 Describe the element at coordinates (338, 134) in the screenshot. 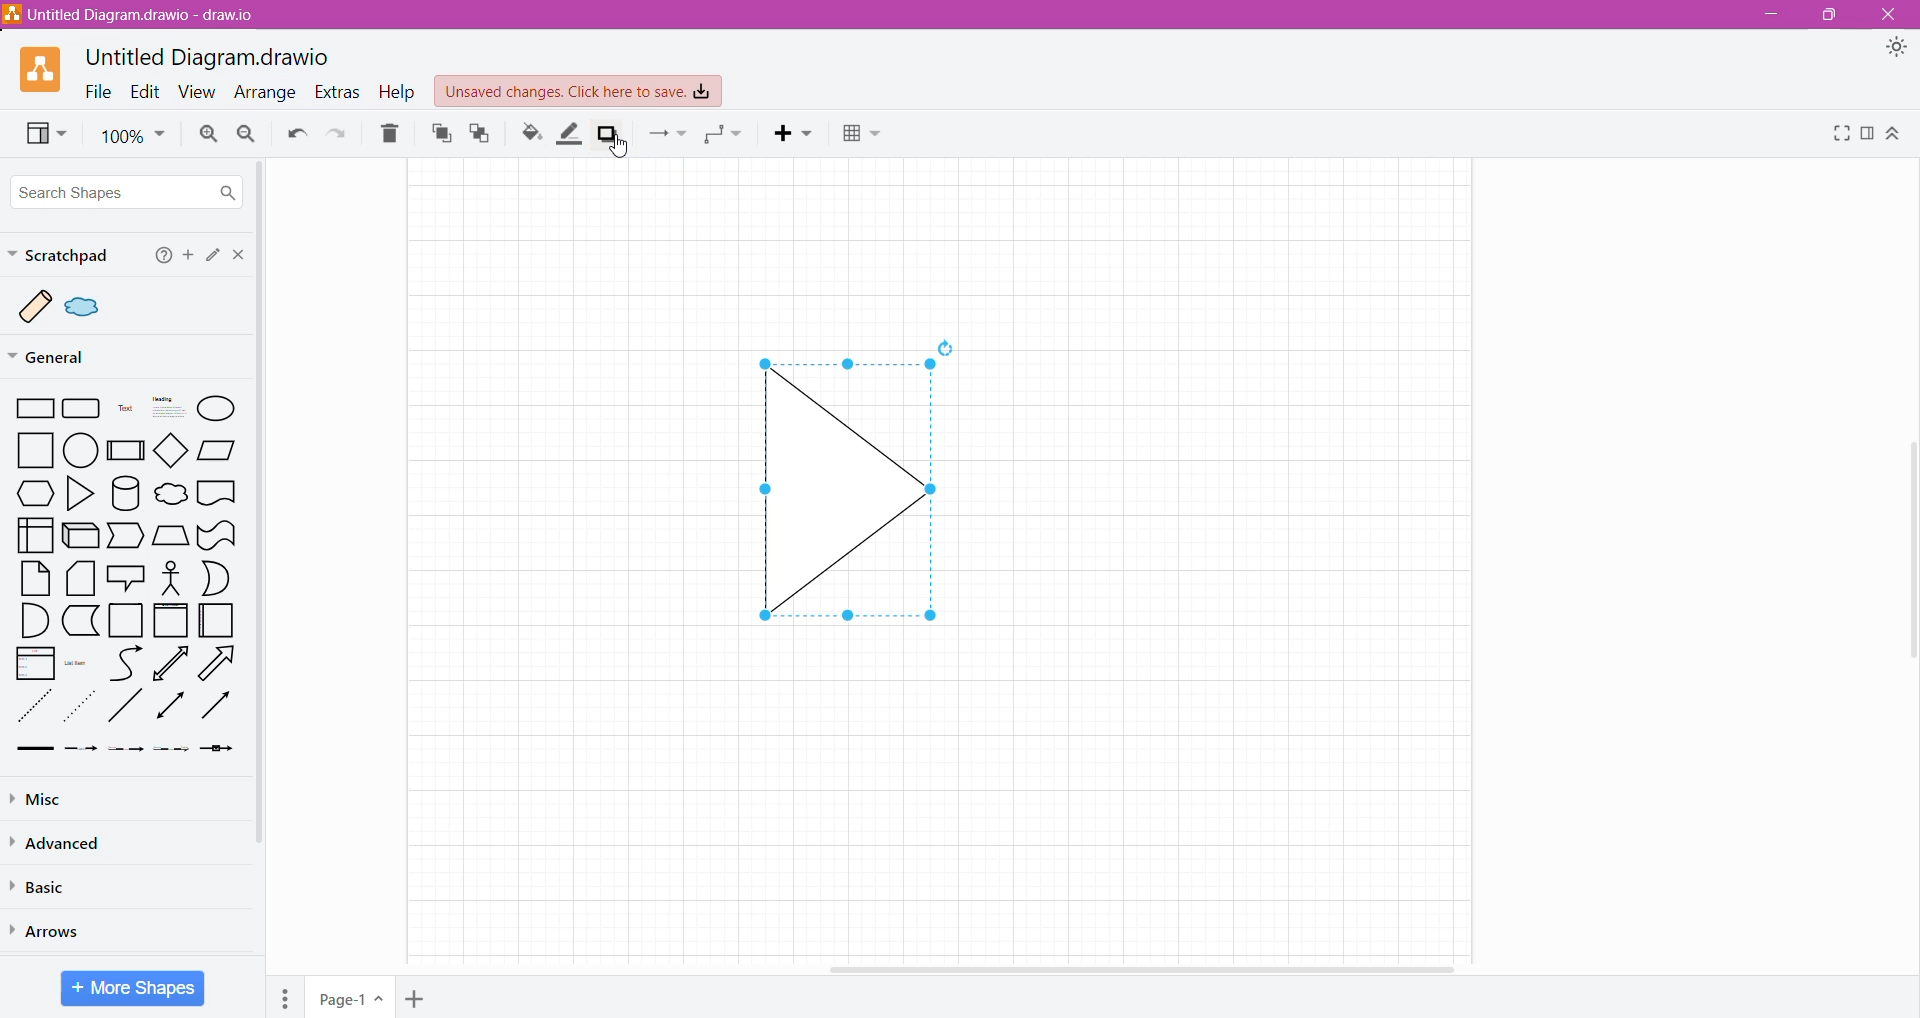

I see `Redo` at that location.